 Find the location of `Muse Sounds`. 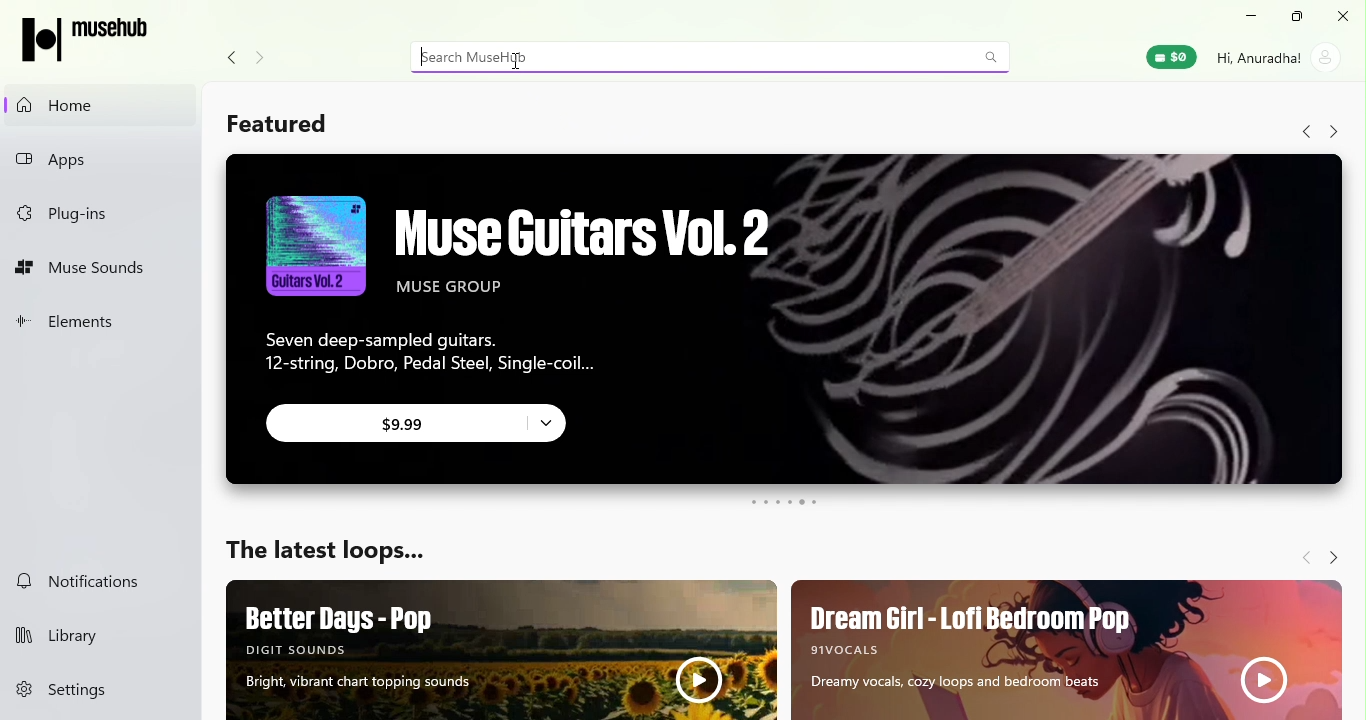

Muse Sounds is located at coordinates (94, 270).